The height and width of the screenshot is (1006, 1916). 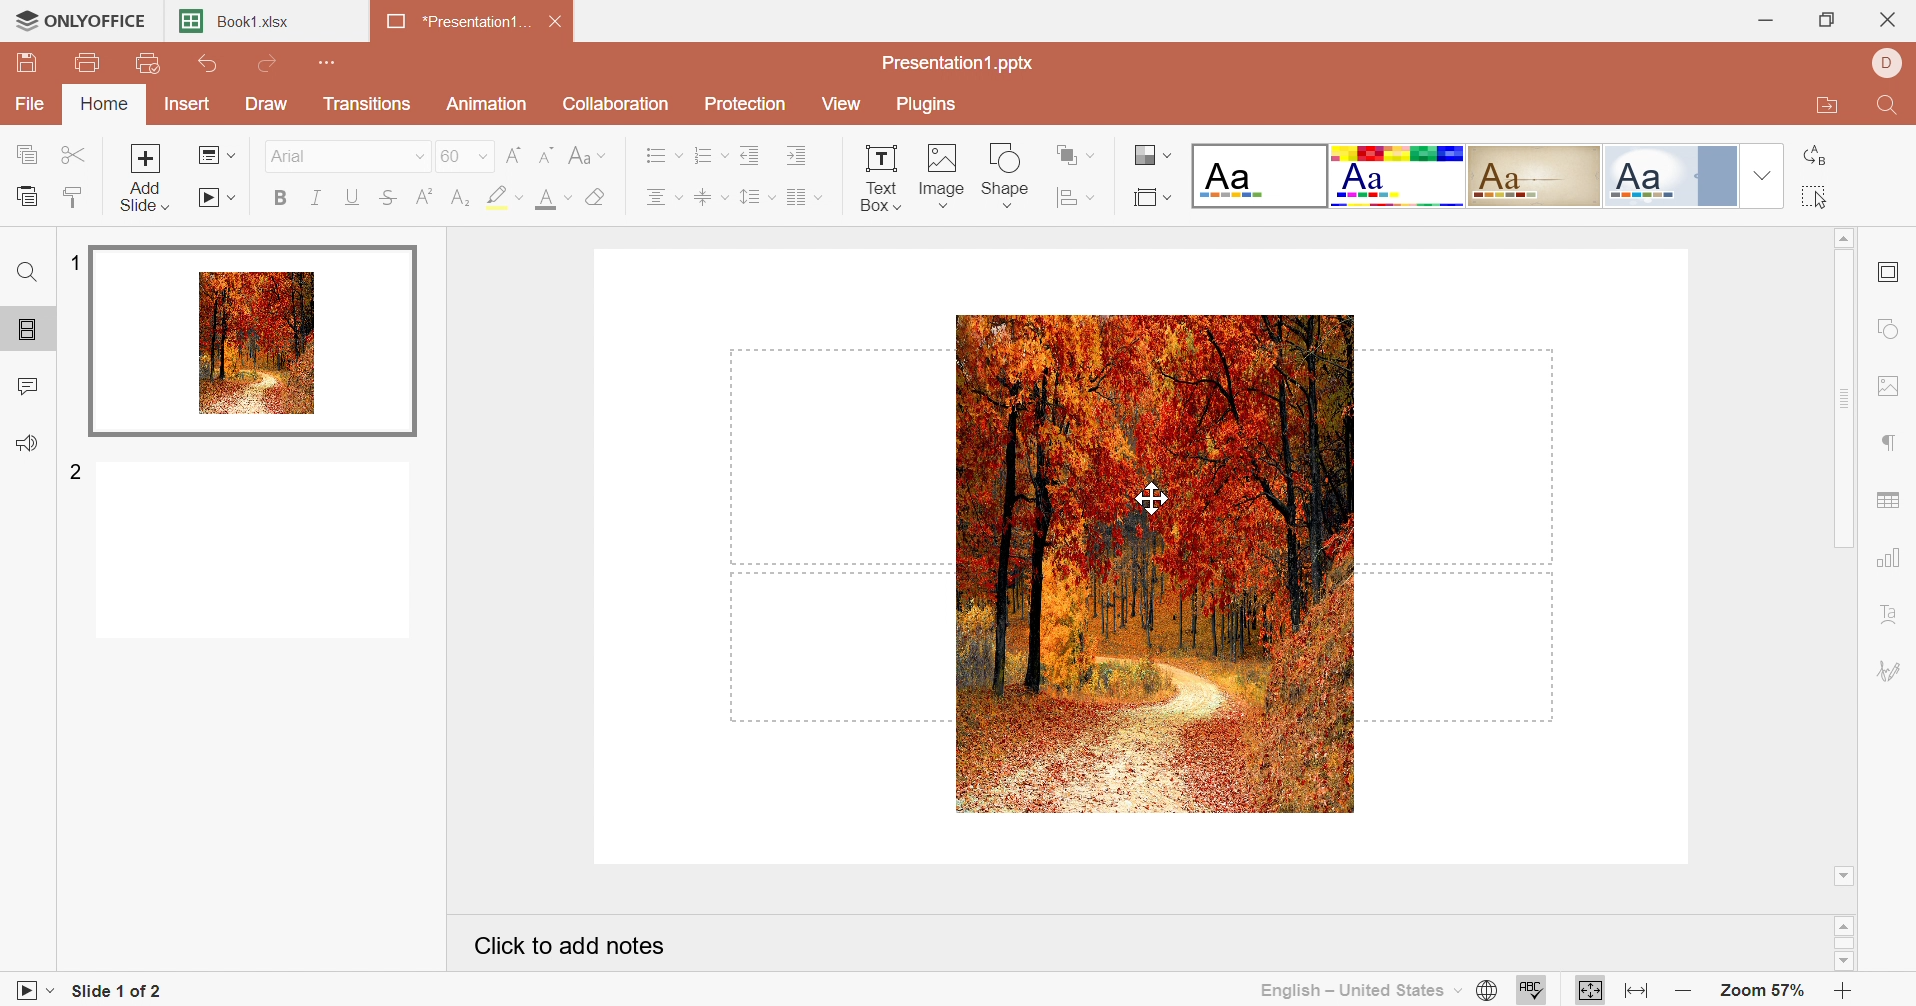 What do you see at coordinates (1888, 111) in the screenshot?
I see `Find` at bounding box center [1888, 111].